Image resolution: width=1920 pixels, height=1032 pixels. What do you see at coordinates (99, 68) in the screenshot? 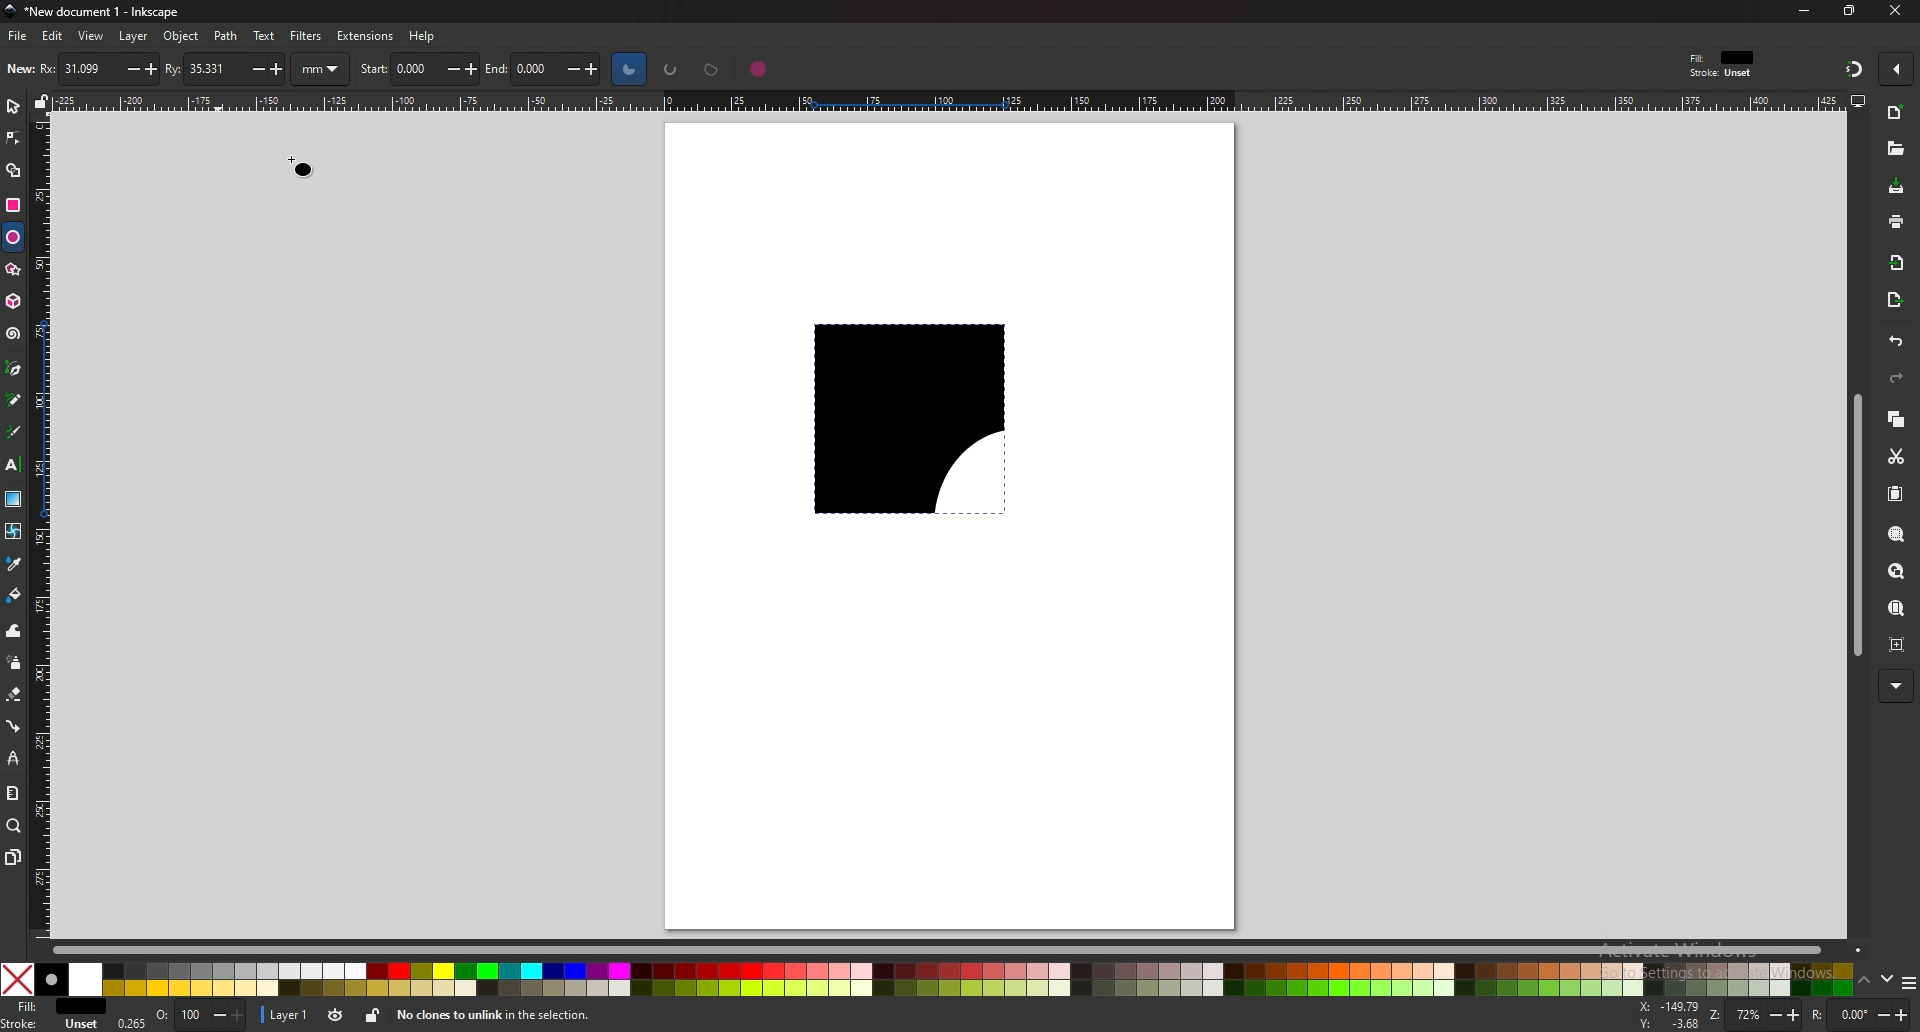
I see `horizontal radius` at bounding box center [99, 68].